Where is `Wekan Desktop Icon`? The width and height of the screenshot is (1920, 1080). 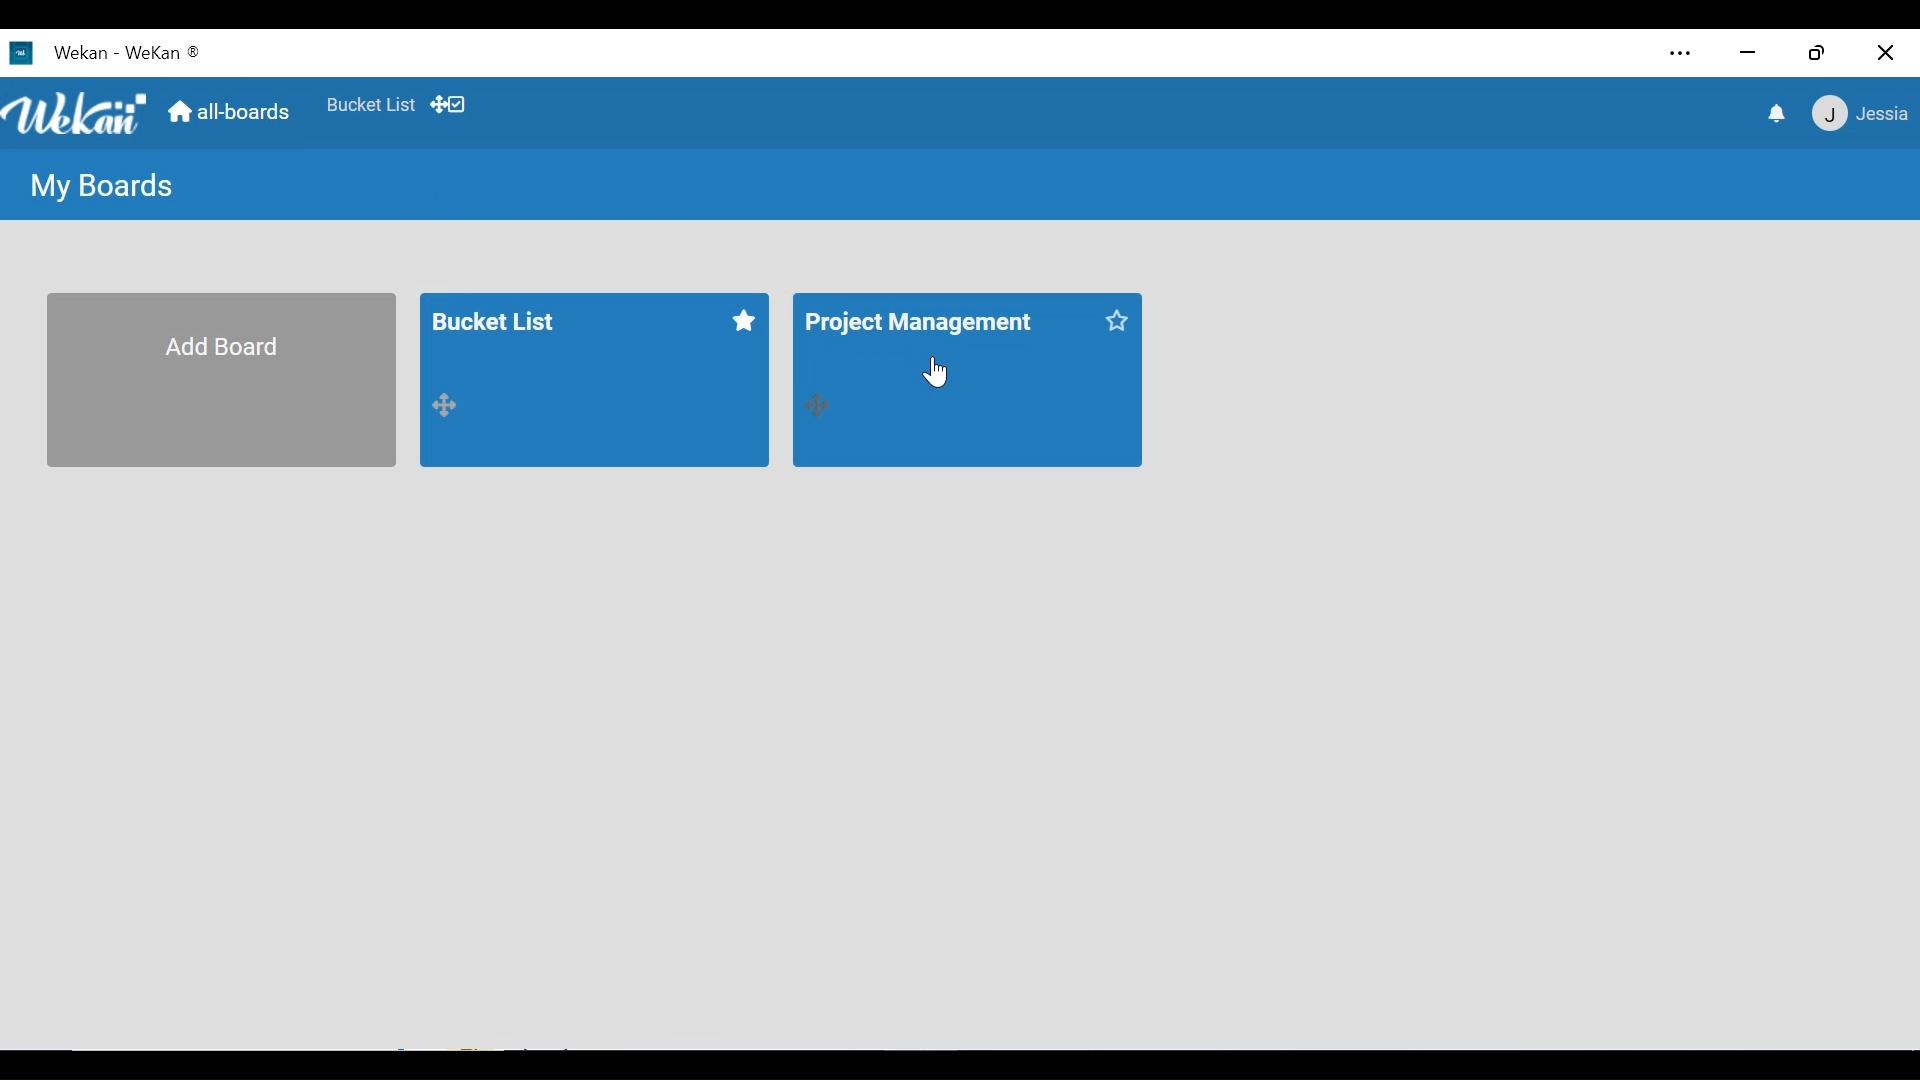
Wekan Desktop Icon is located at coordinates (109, 52).